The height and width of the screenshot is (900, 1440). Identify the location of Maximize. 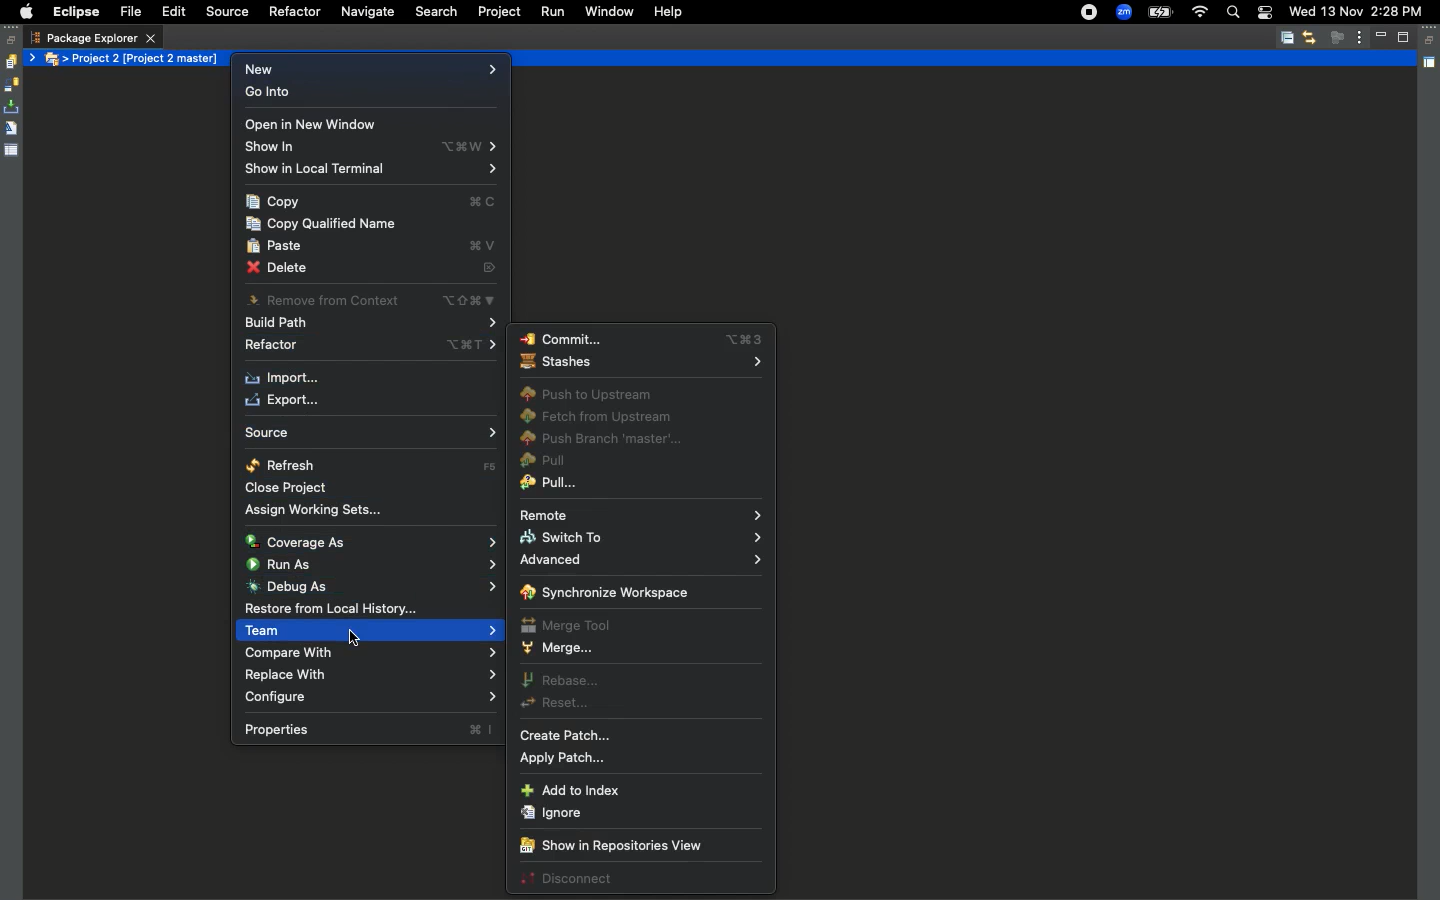
(1405, 37).